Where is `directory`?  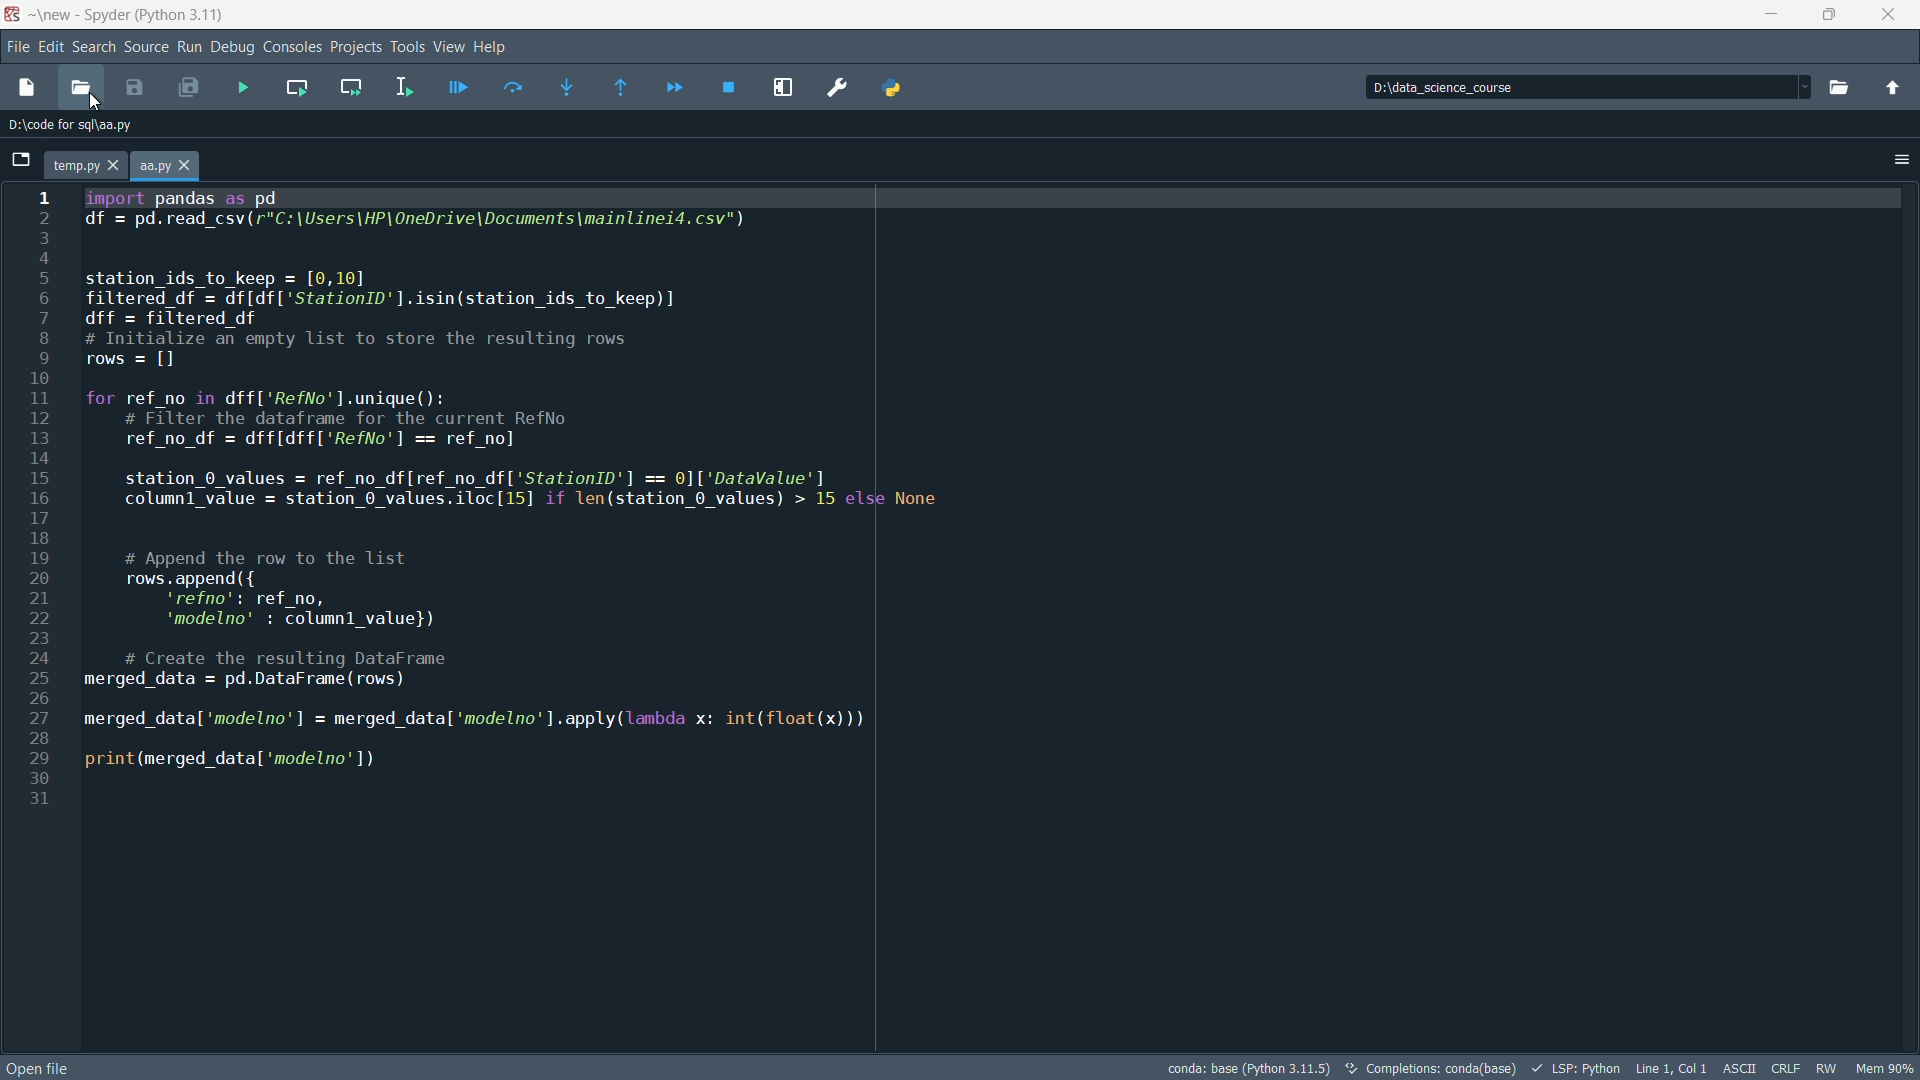 directory is located at coordinates (1490, 86).